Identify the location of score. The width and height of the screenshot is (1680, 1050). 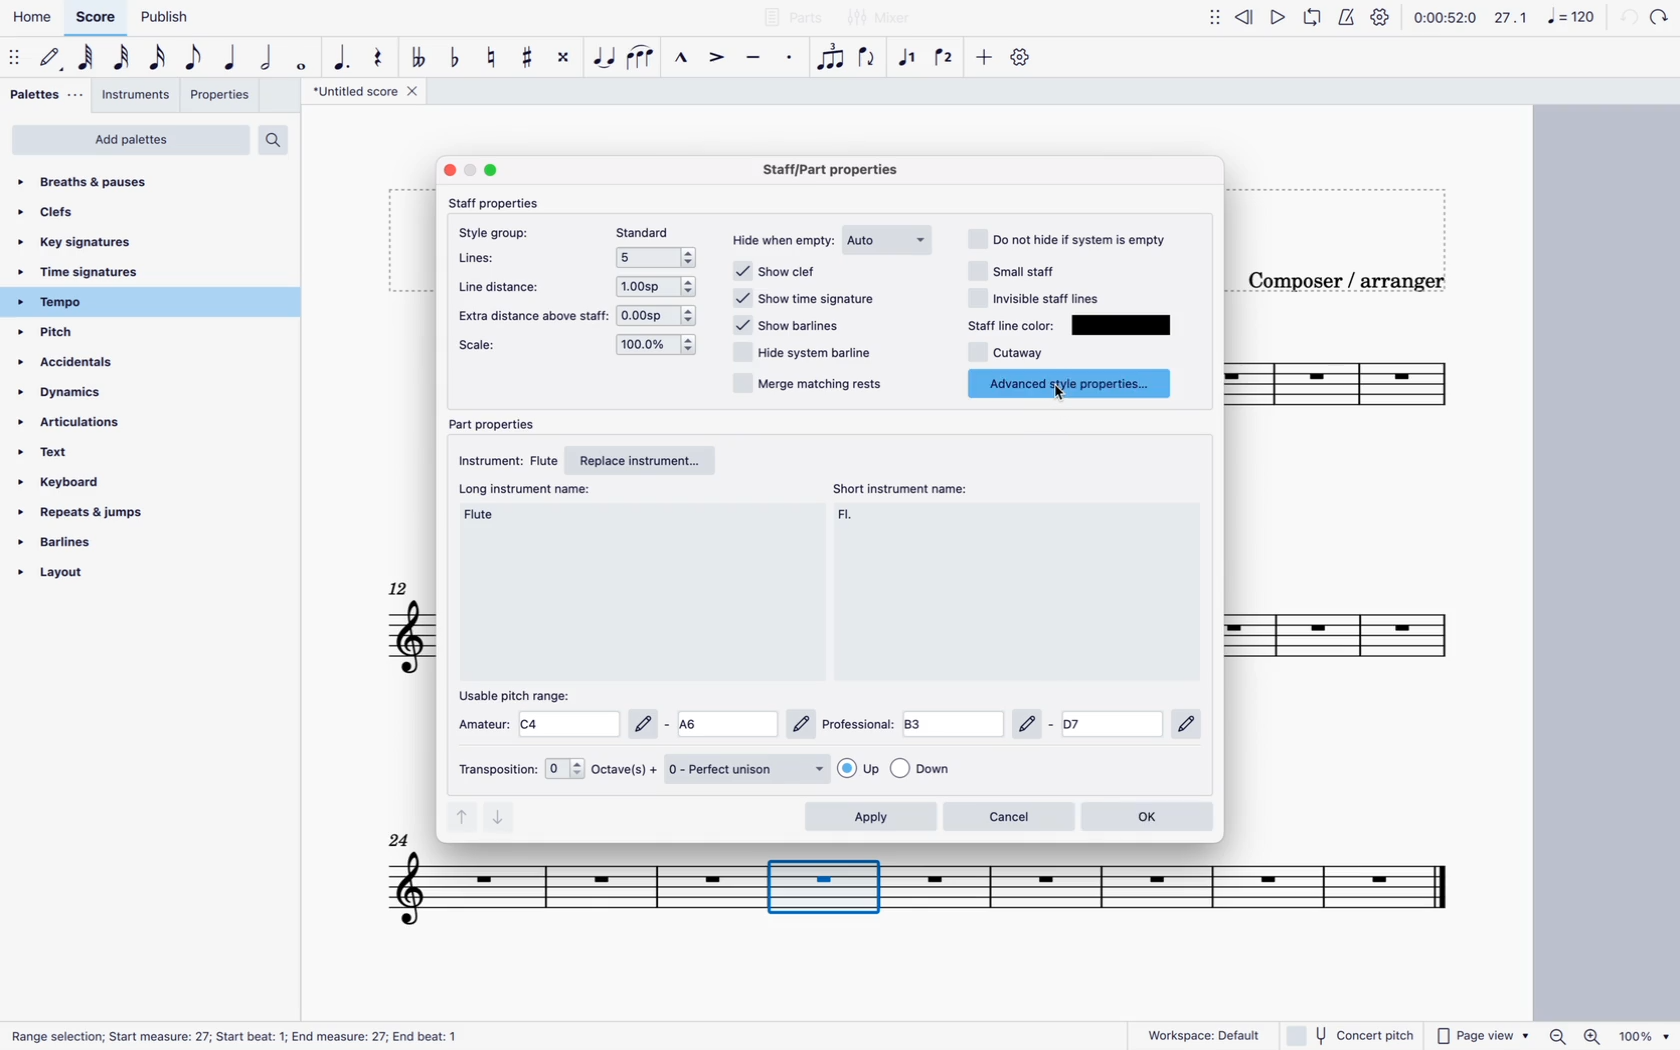
(98, 16).